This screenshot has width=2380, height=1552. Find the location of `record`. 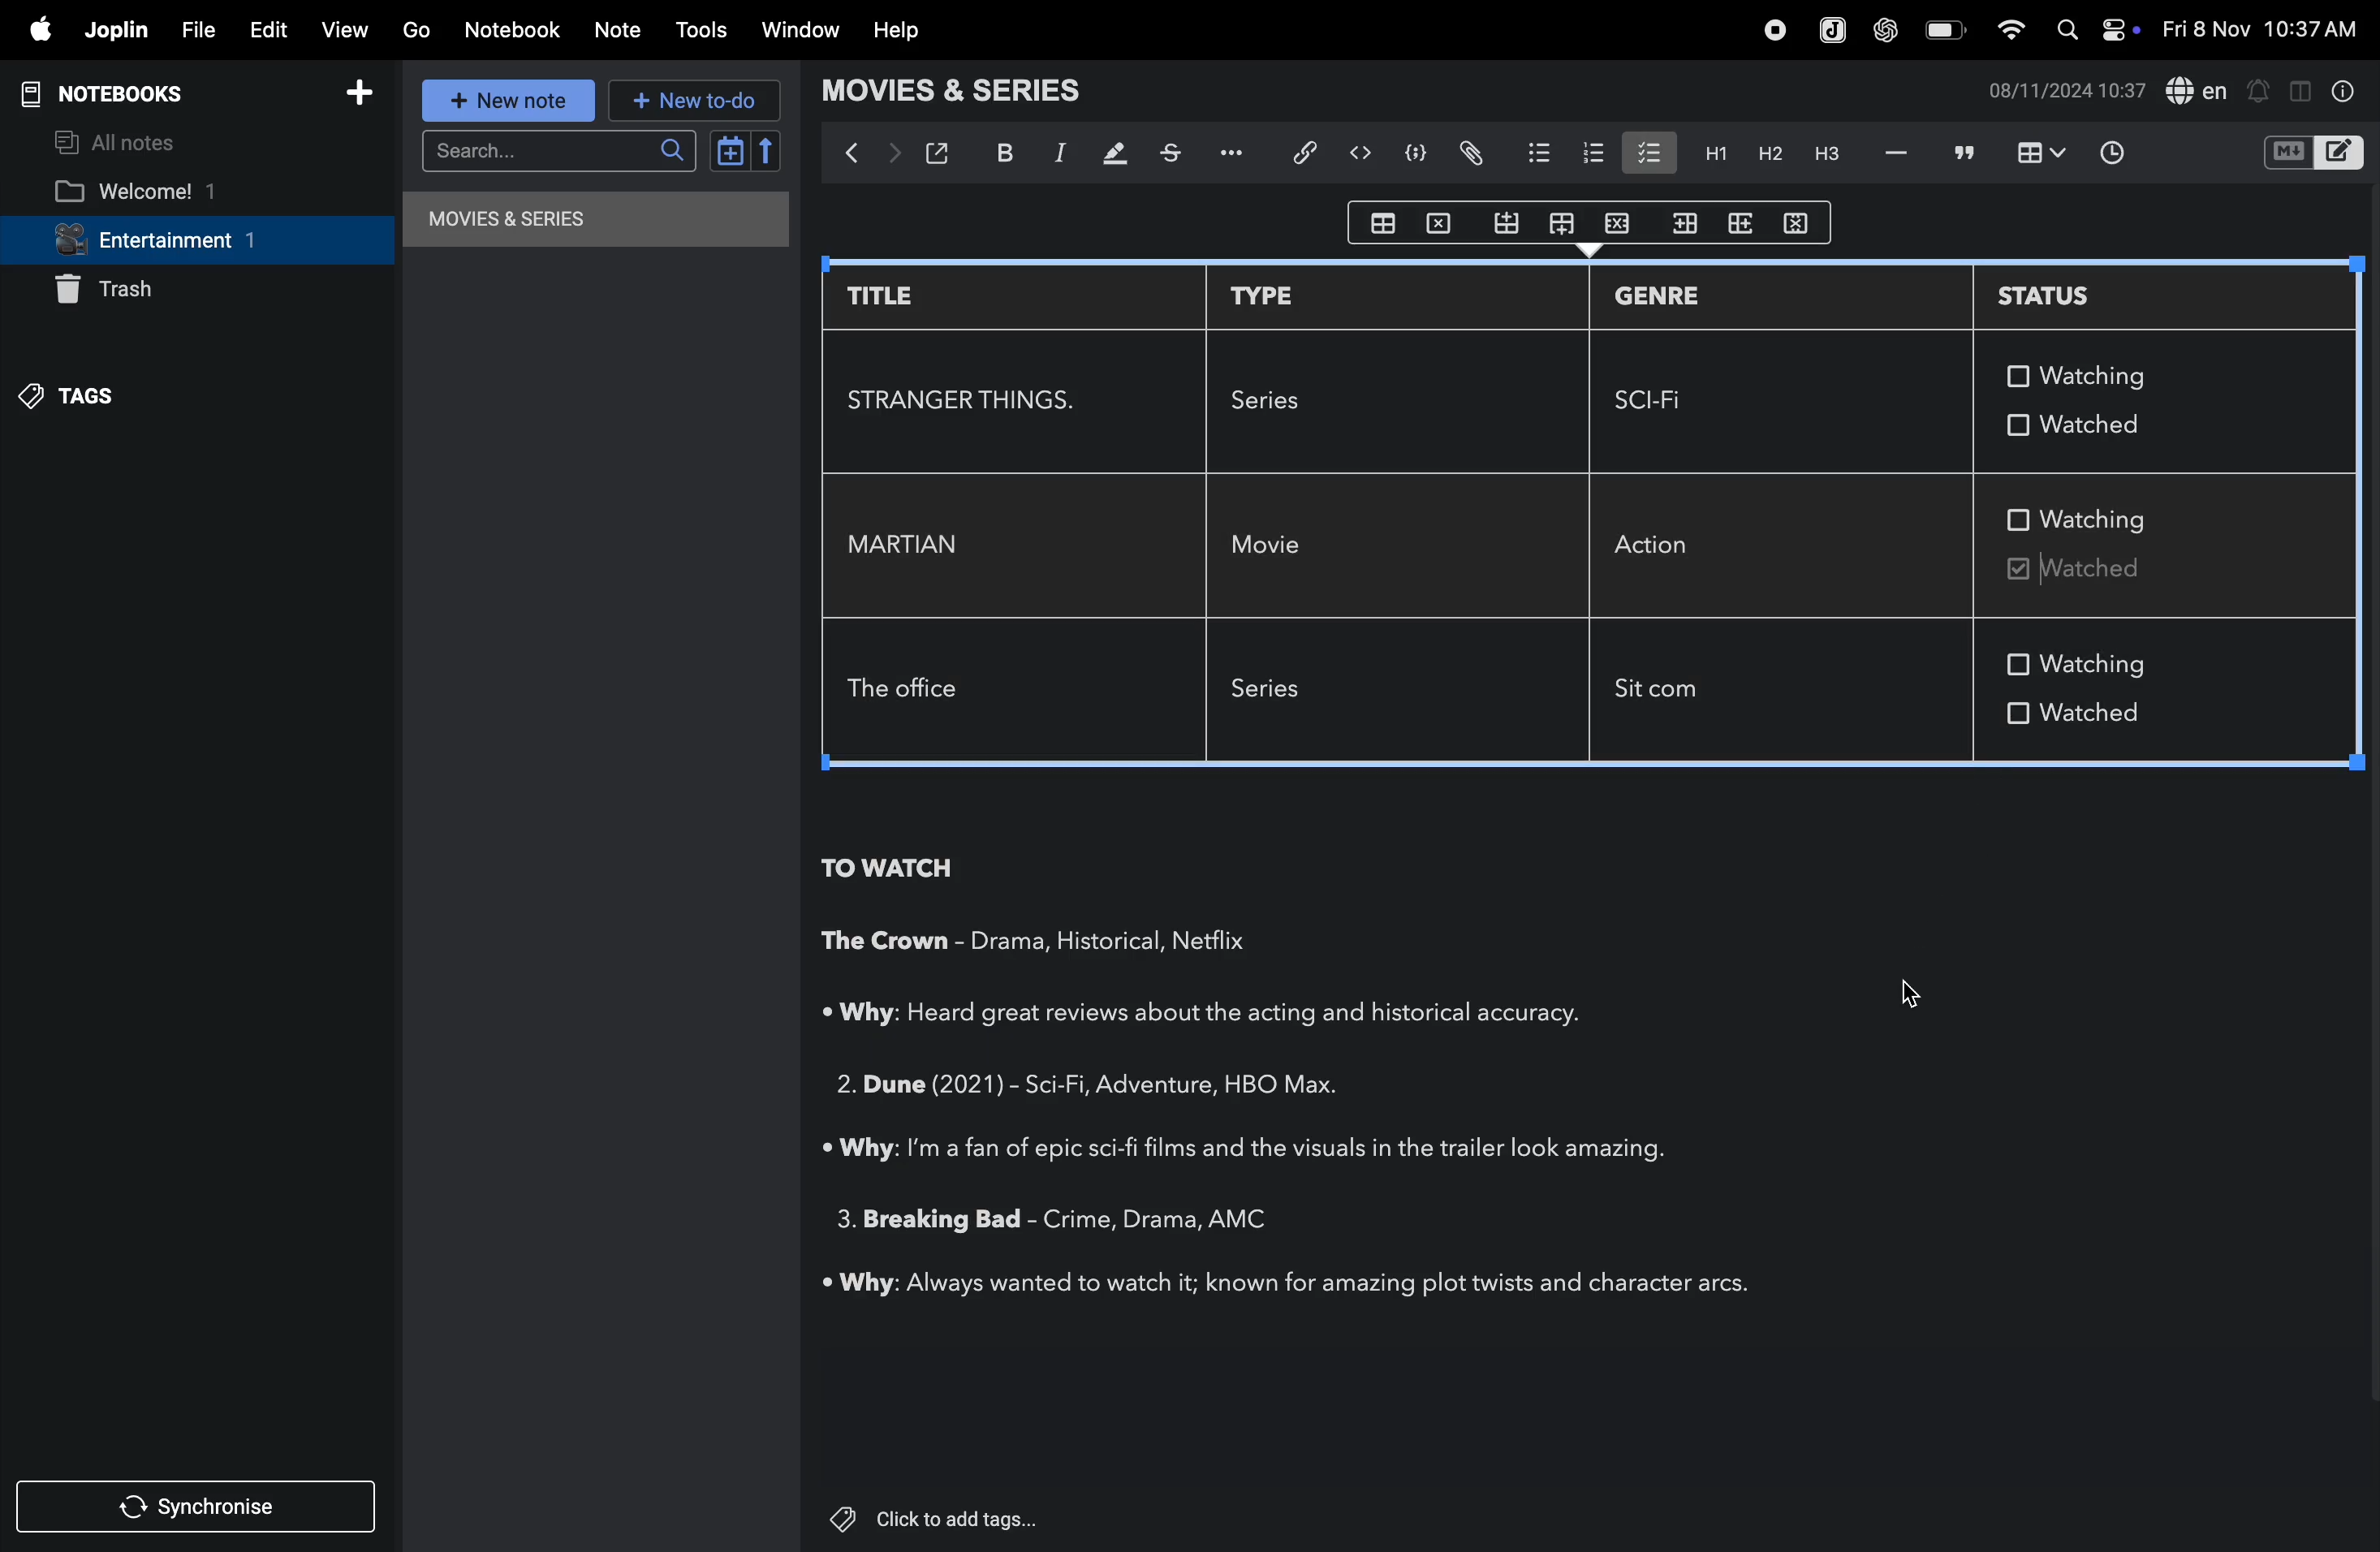

record is located at coordinates (1774, 31).